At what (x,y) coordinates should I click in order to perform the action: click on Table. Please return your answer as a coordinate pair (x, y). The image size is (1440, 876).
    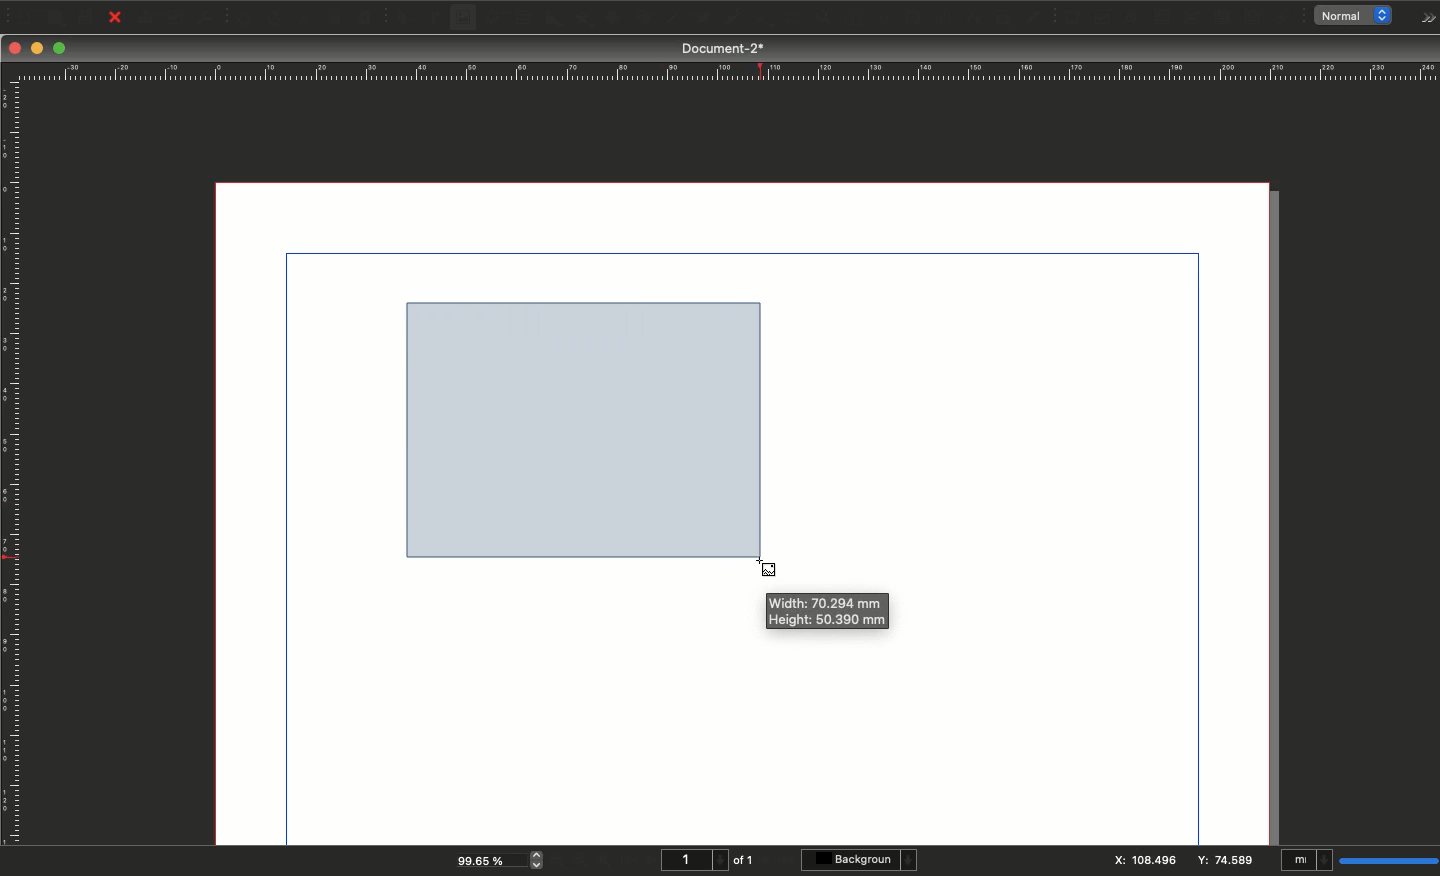
    Looking at the image, I should click on (522, 19).